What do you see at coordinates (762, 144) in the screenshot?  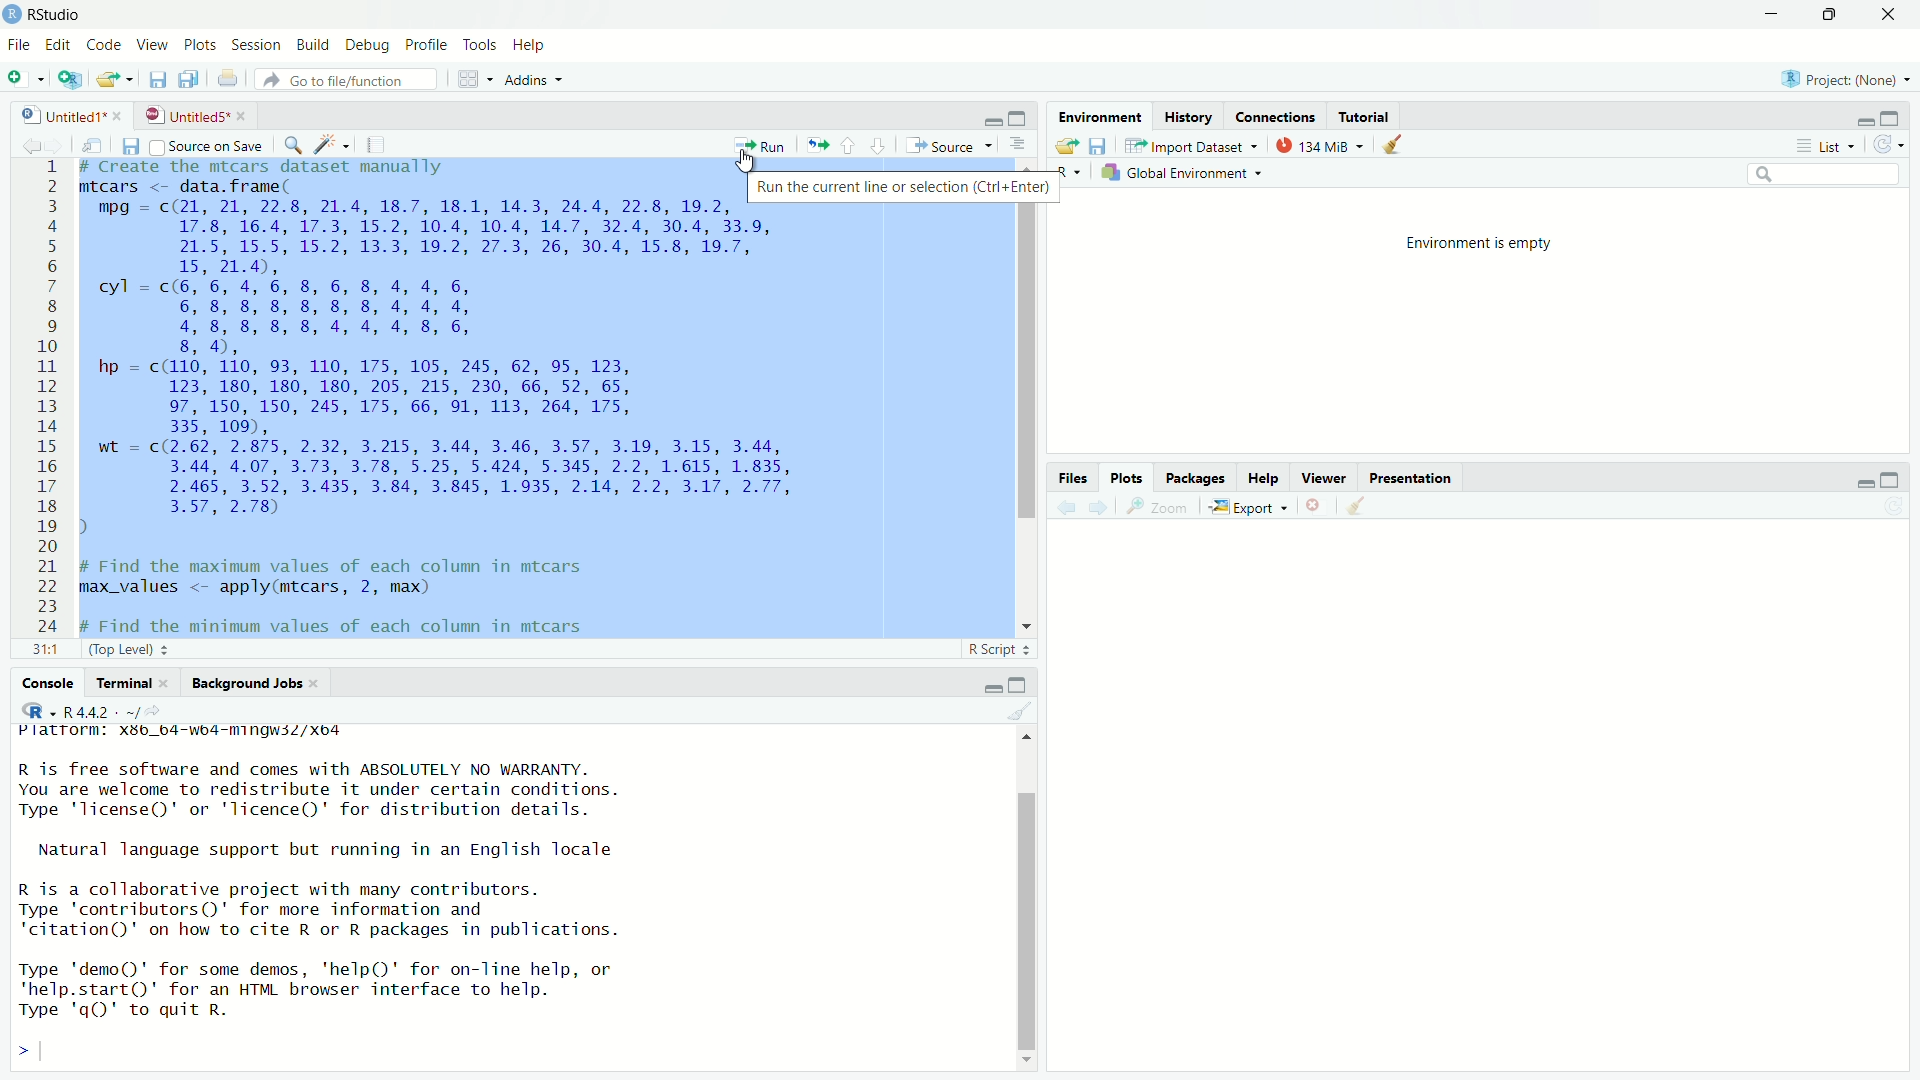 I see `Run` at bounding box center [762, 144].